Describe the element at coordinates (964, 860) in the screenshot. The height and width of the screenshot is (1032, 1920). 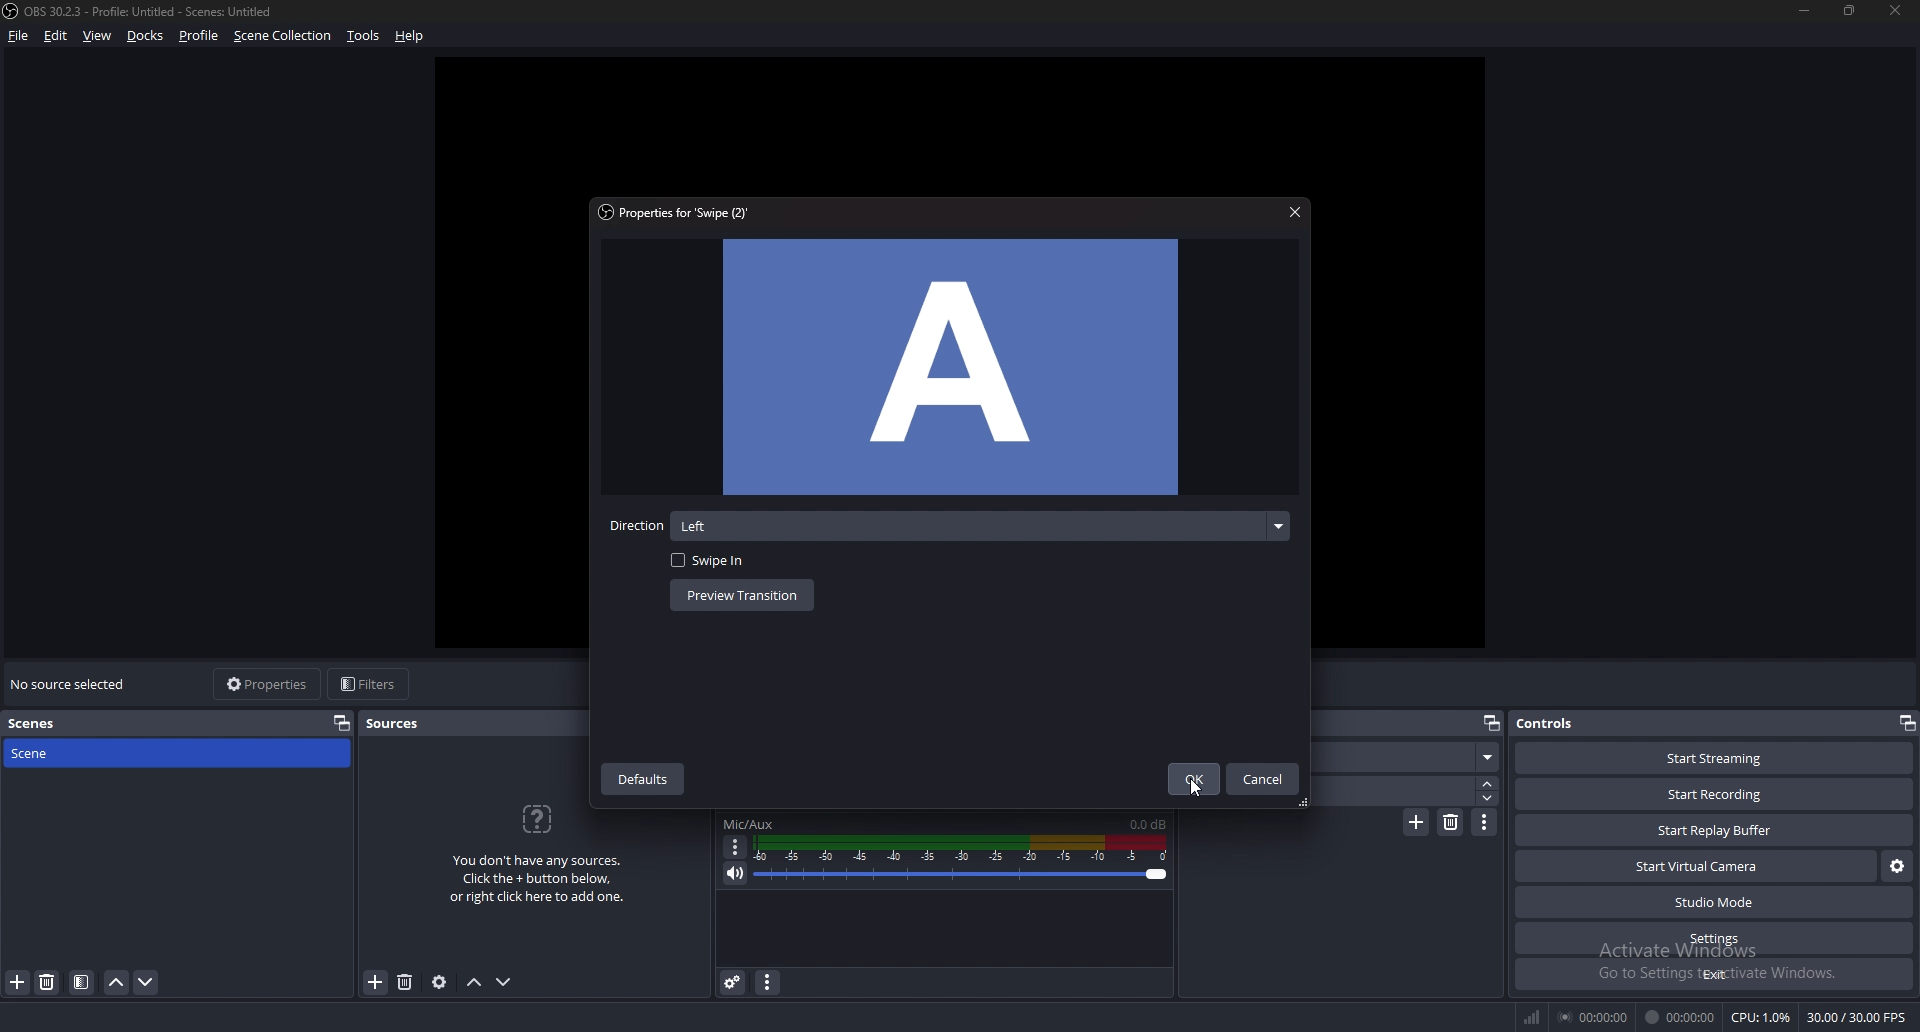
I see `volume adjust` at that location.